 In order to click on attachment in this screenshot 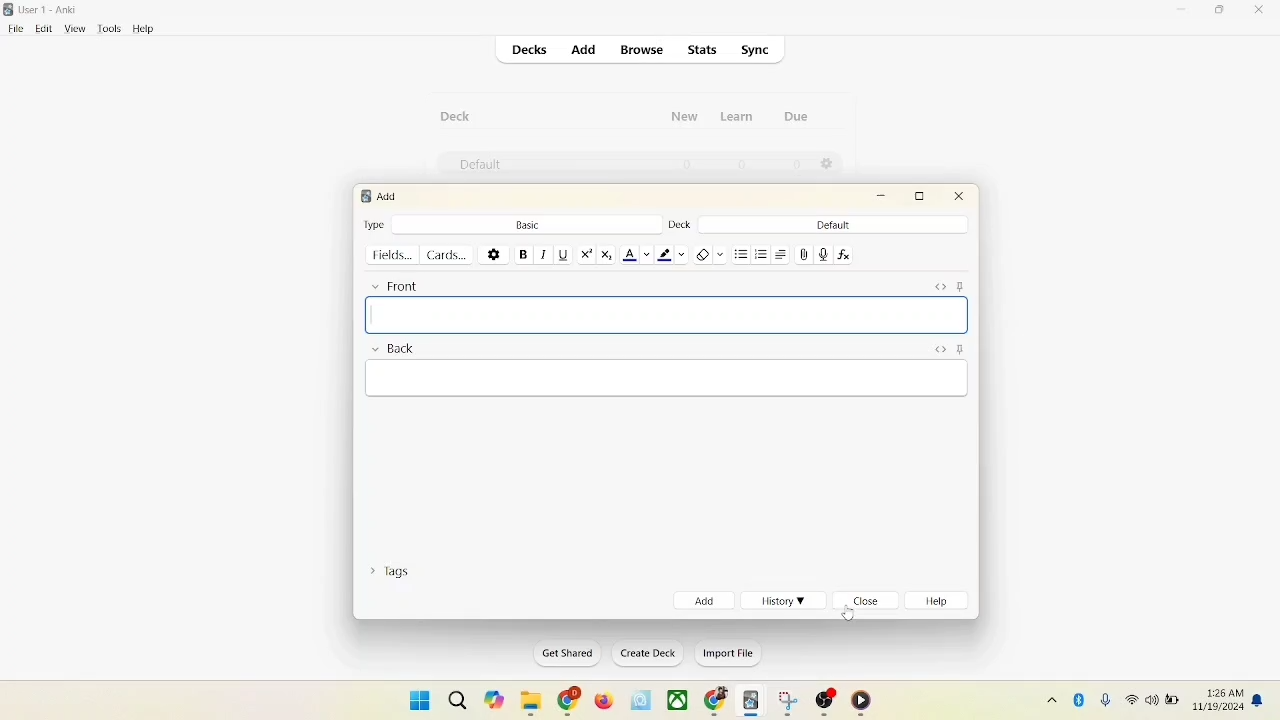, I will do `click(804, 255)`.